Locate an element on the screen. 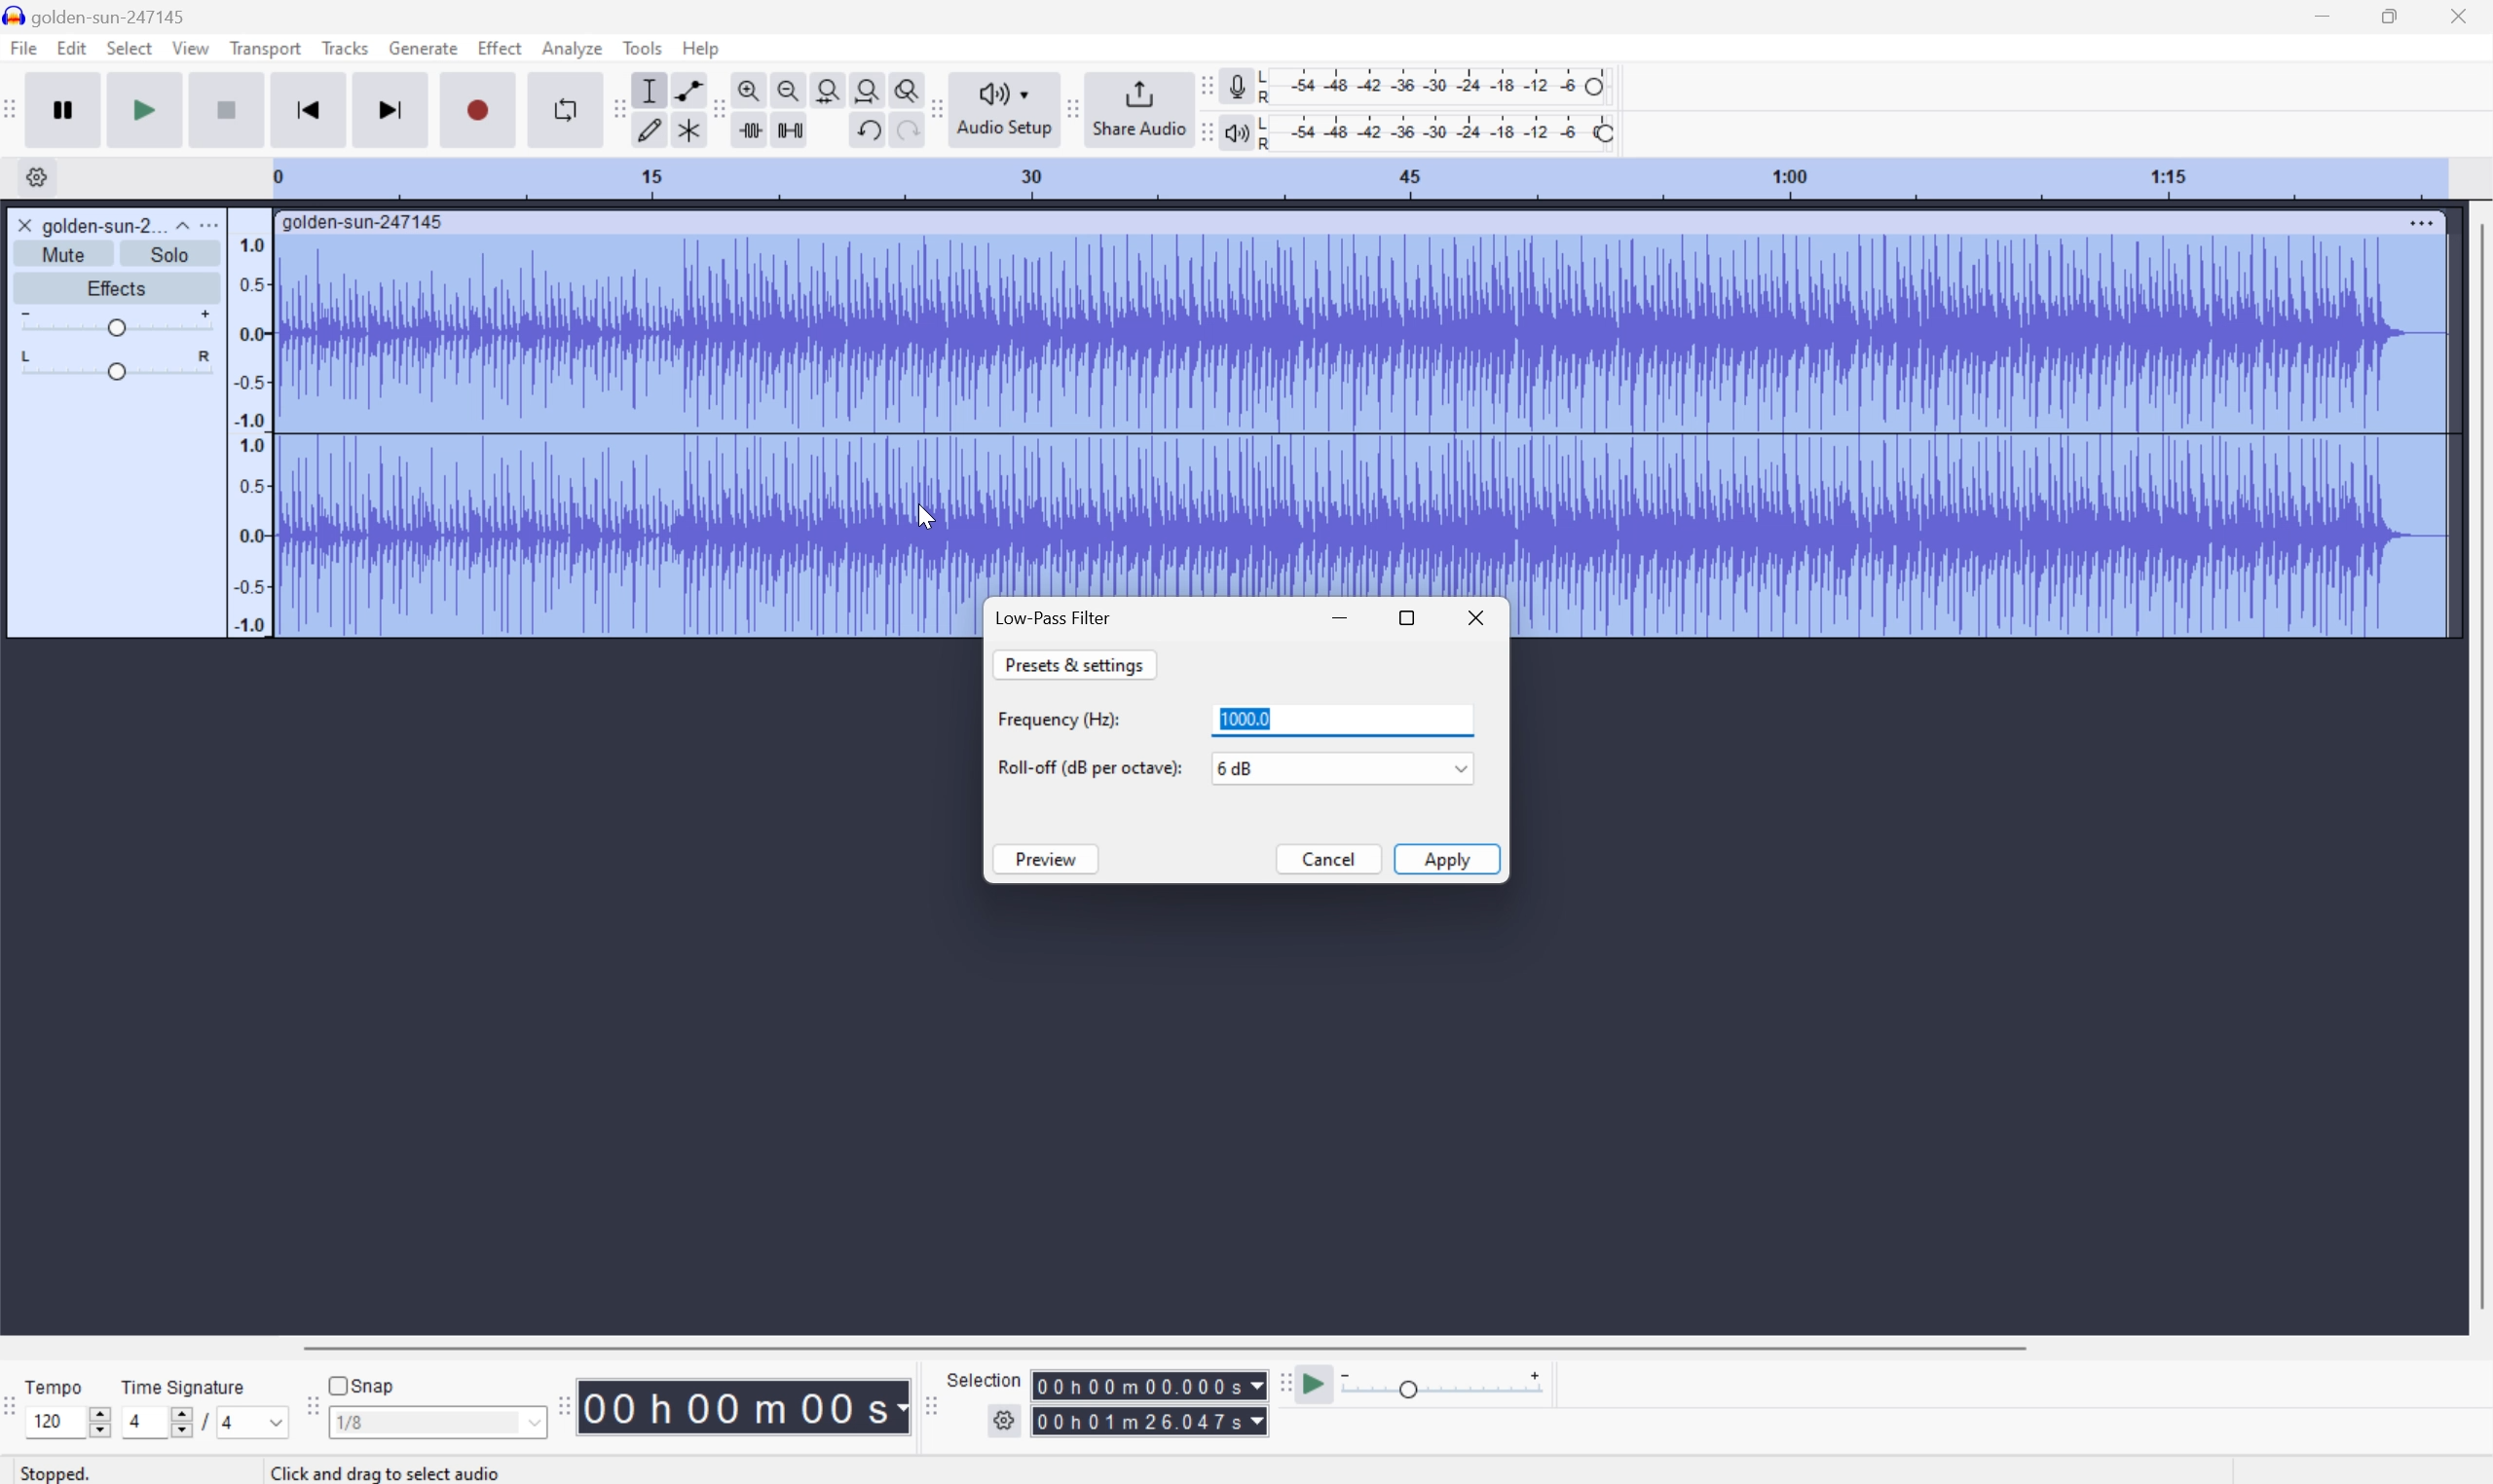  Slider is located at coordinates (117, 365).